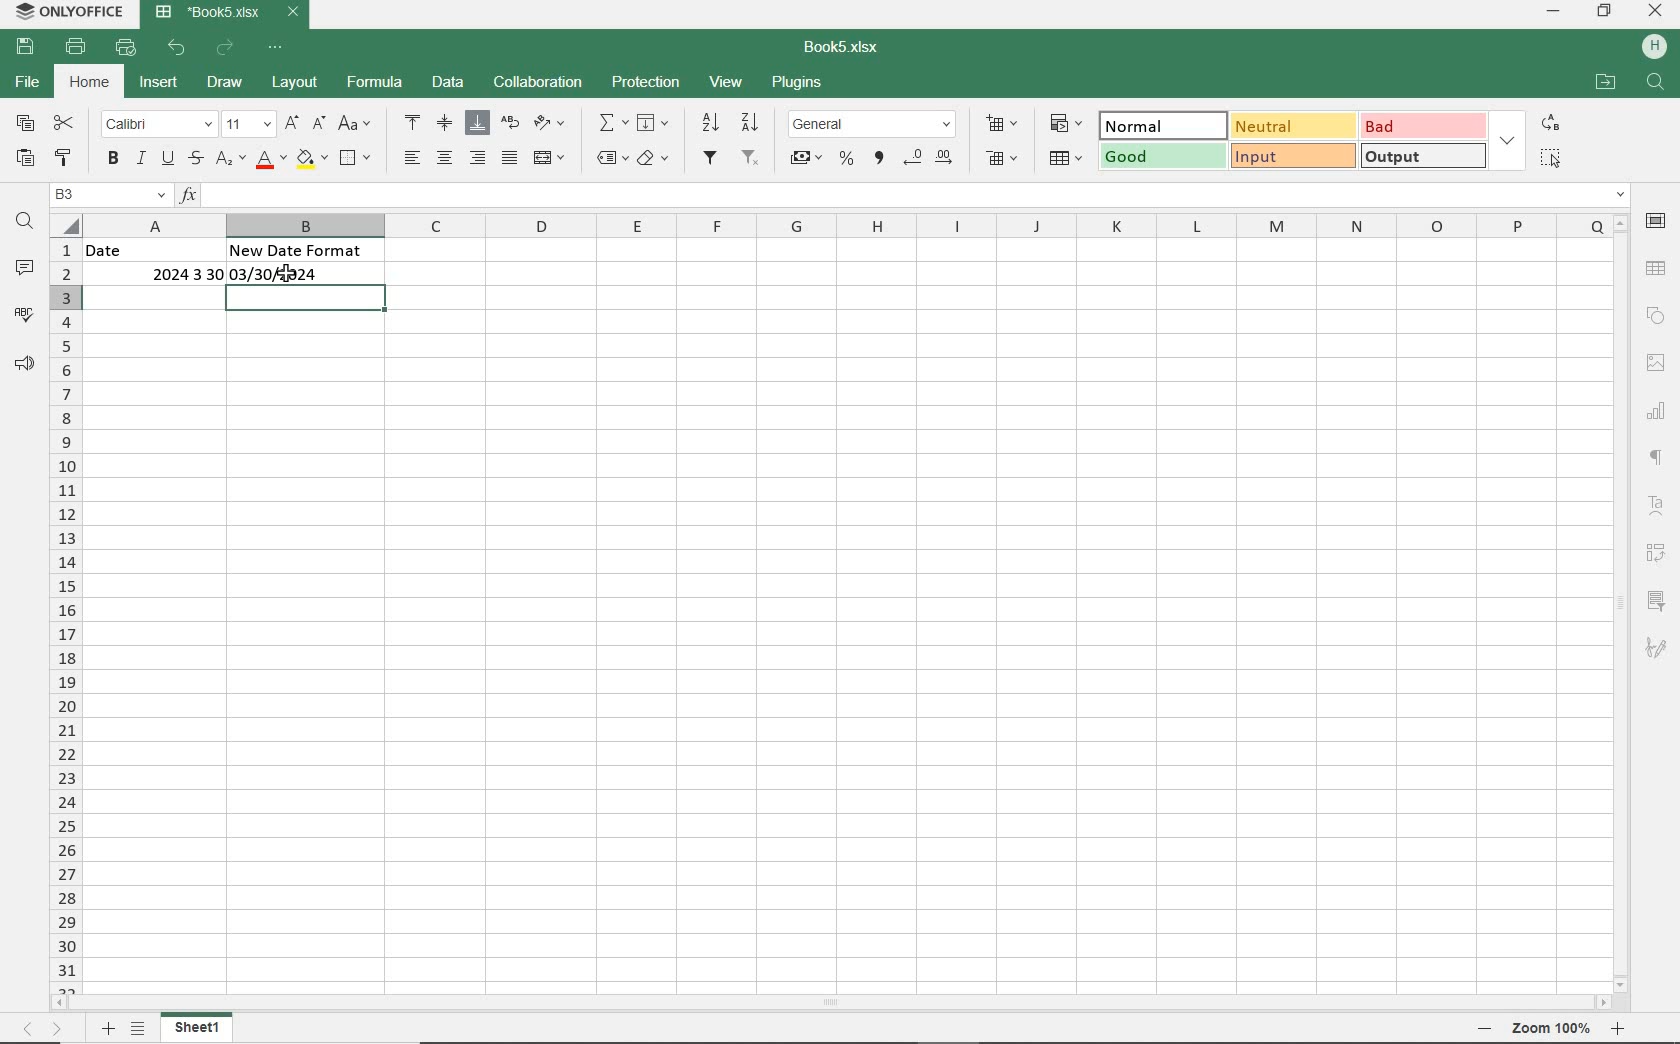 This screenshot has height=1044, width=1680. What do you see at coordinates (1657, 551) in the screenshot?
I see `PIVOT TABLE` at bounding box center [1657, 551].